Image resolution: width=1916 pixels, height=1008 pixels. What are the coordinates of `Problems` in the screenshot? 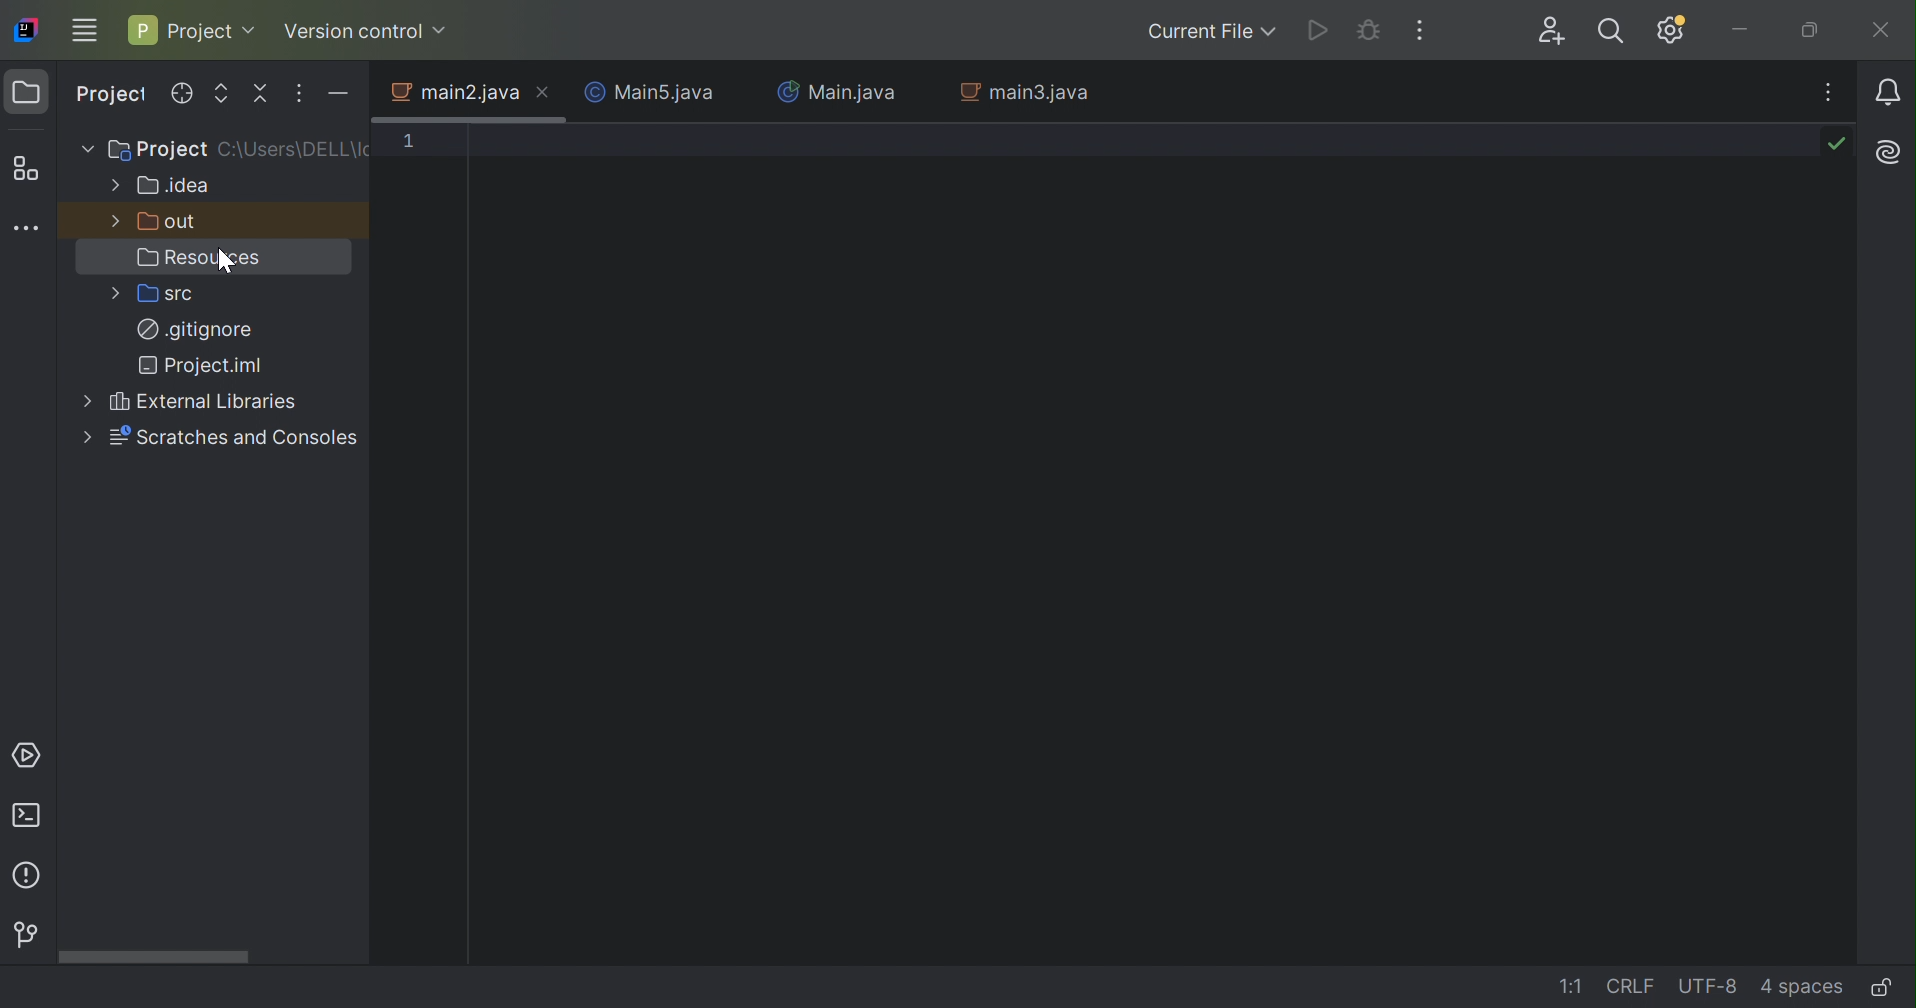 It's located at (29, 877).